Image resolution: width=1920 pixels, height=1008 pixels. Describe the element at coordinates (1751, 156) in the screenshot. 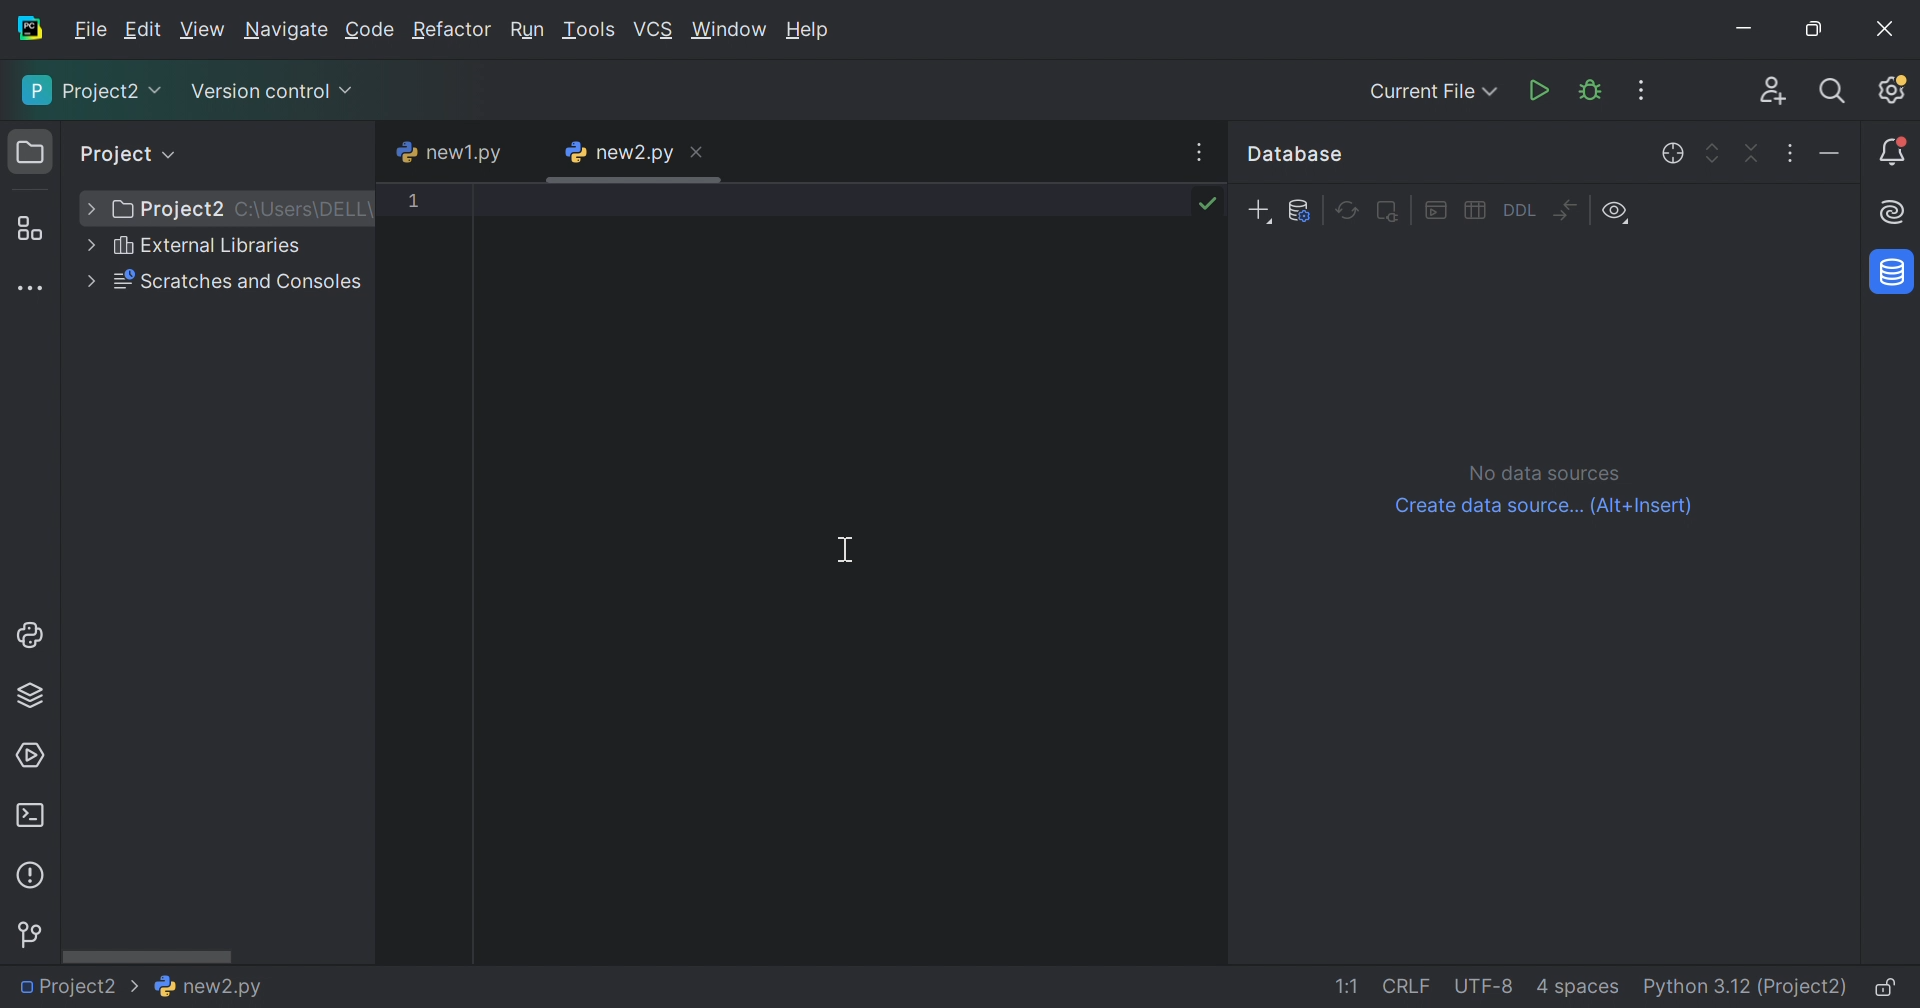

I see `Collapse all` at that location.